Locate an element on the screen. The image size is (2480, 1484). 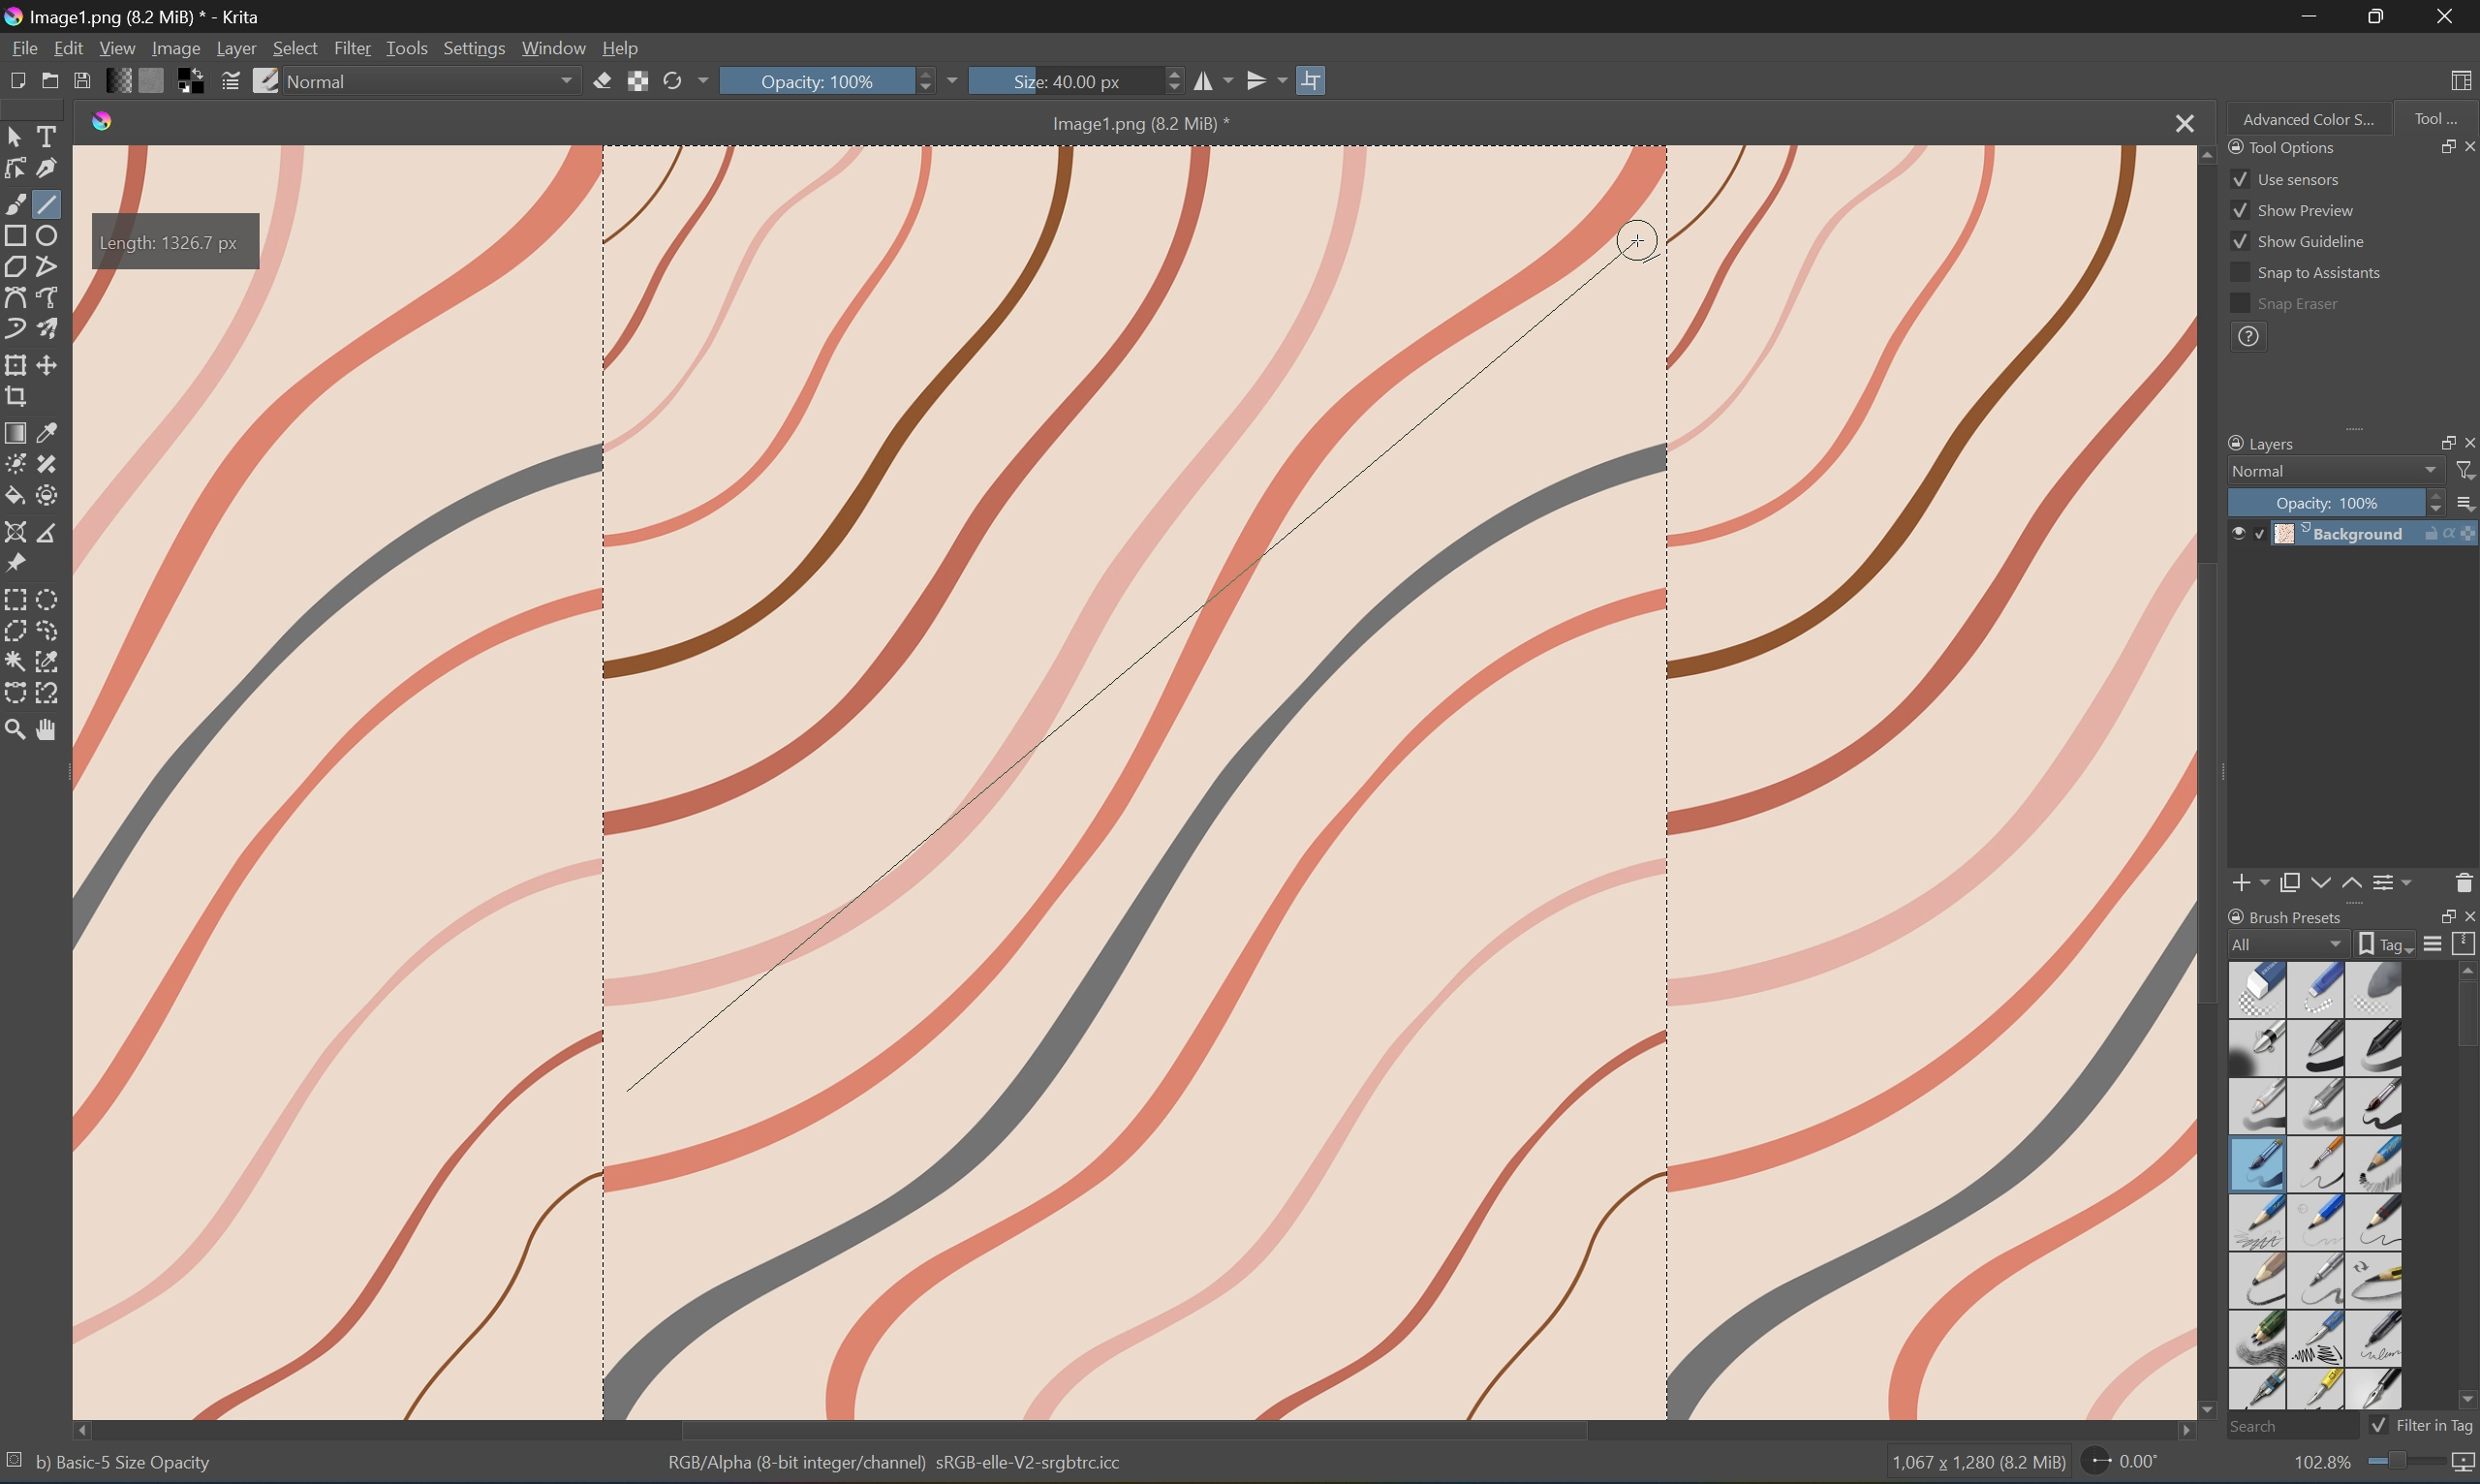
1,067 * 1,280 (3.2 MB) is located at coordinates (1975, 1465).